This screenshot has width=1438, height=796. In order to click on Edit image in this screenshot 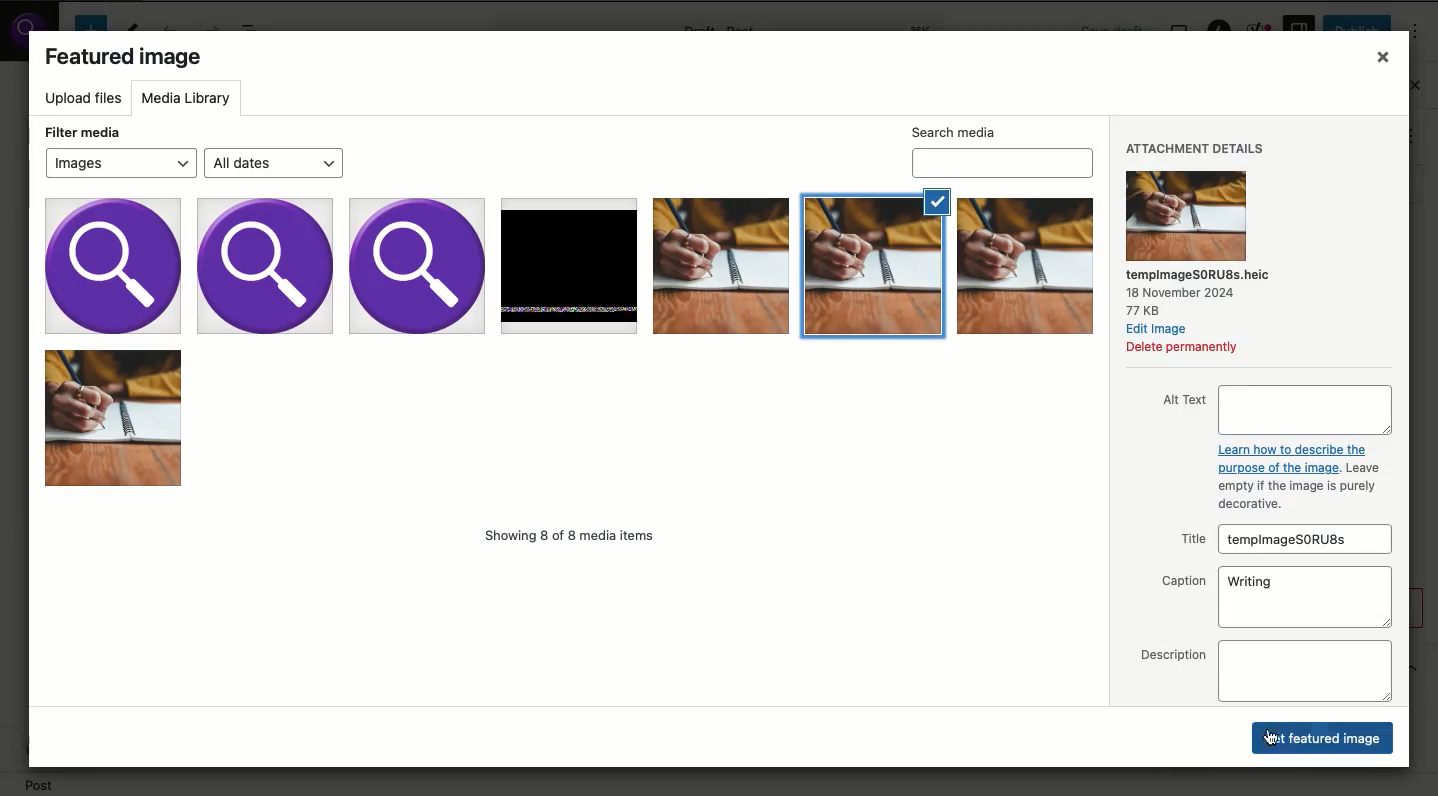, I will do `click(1158, 331)`.